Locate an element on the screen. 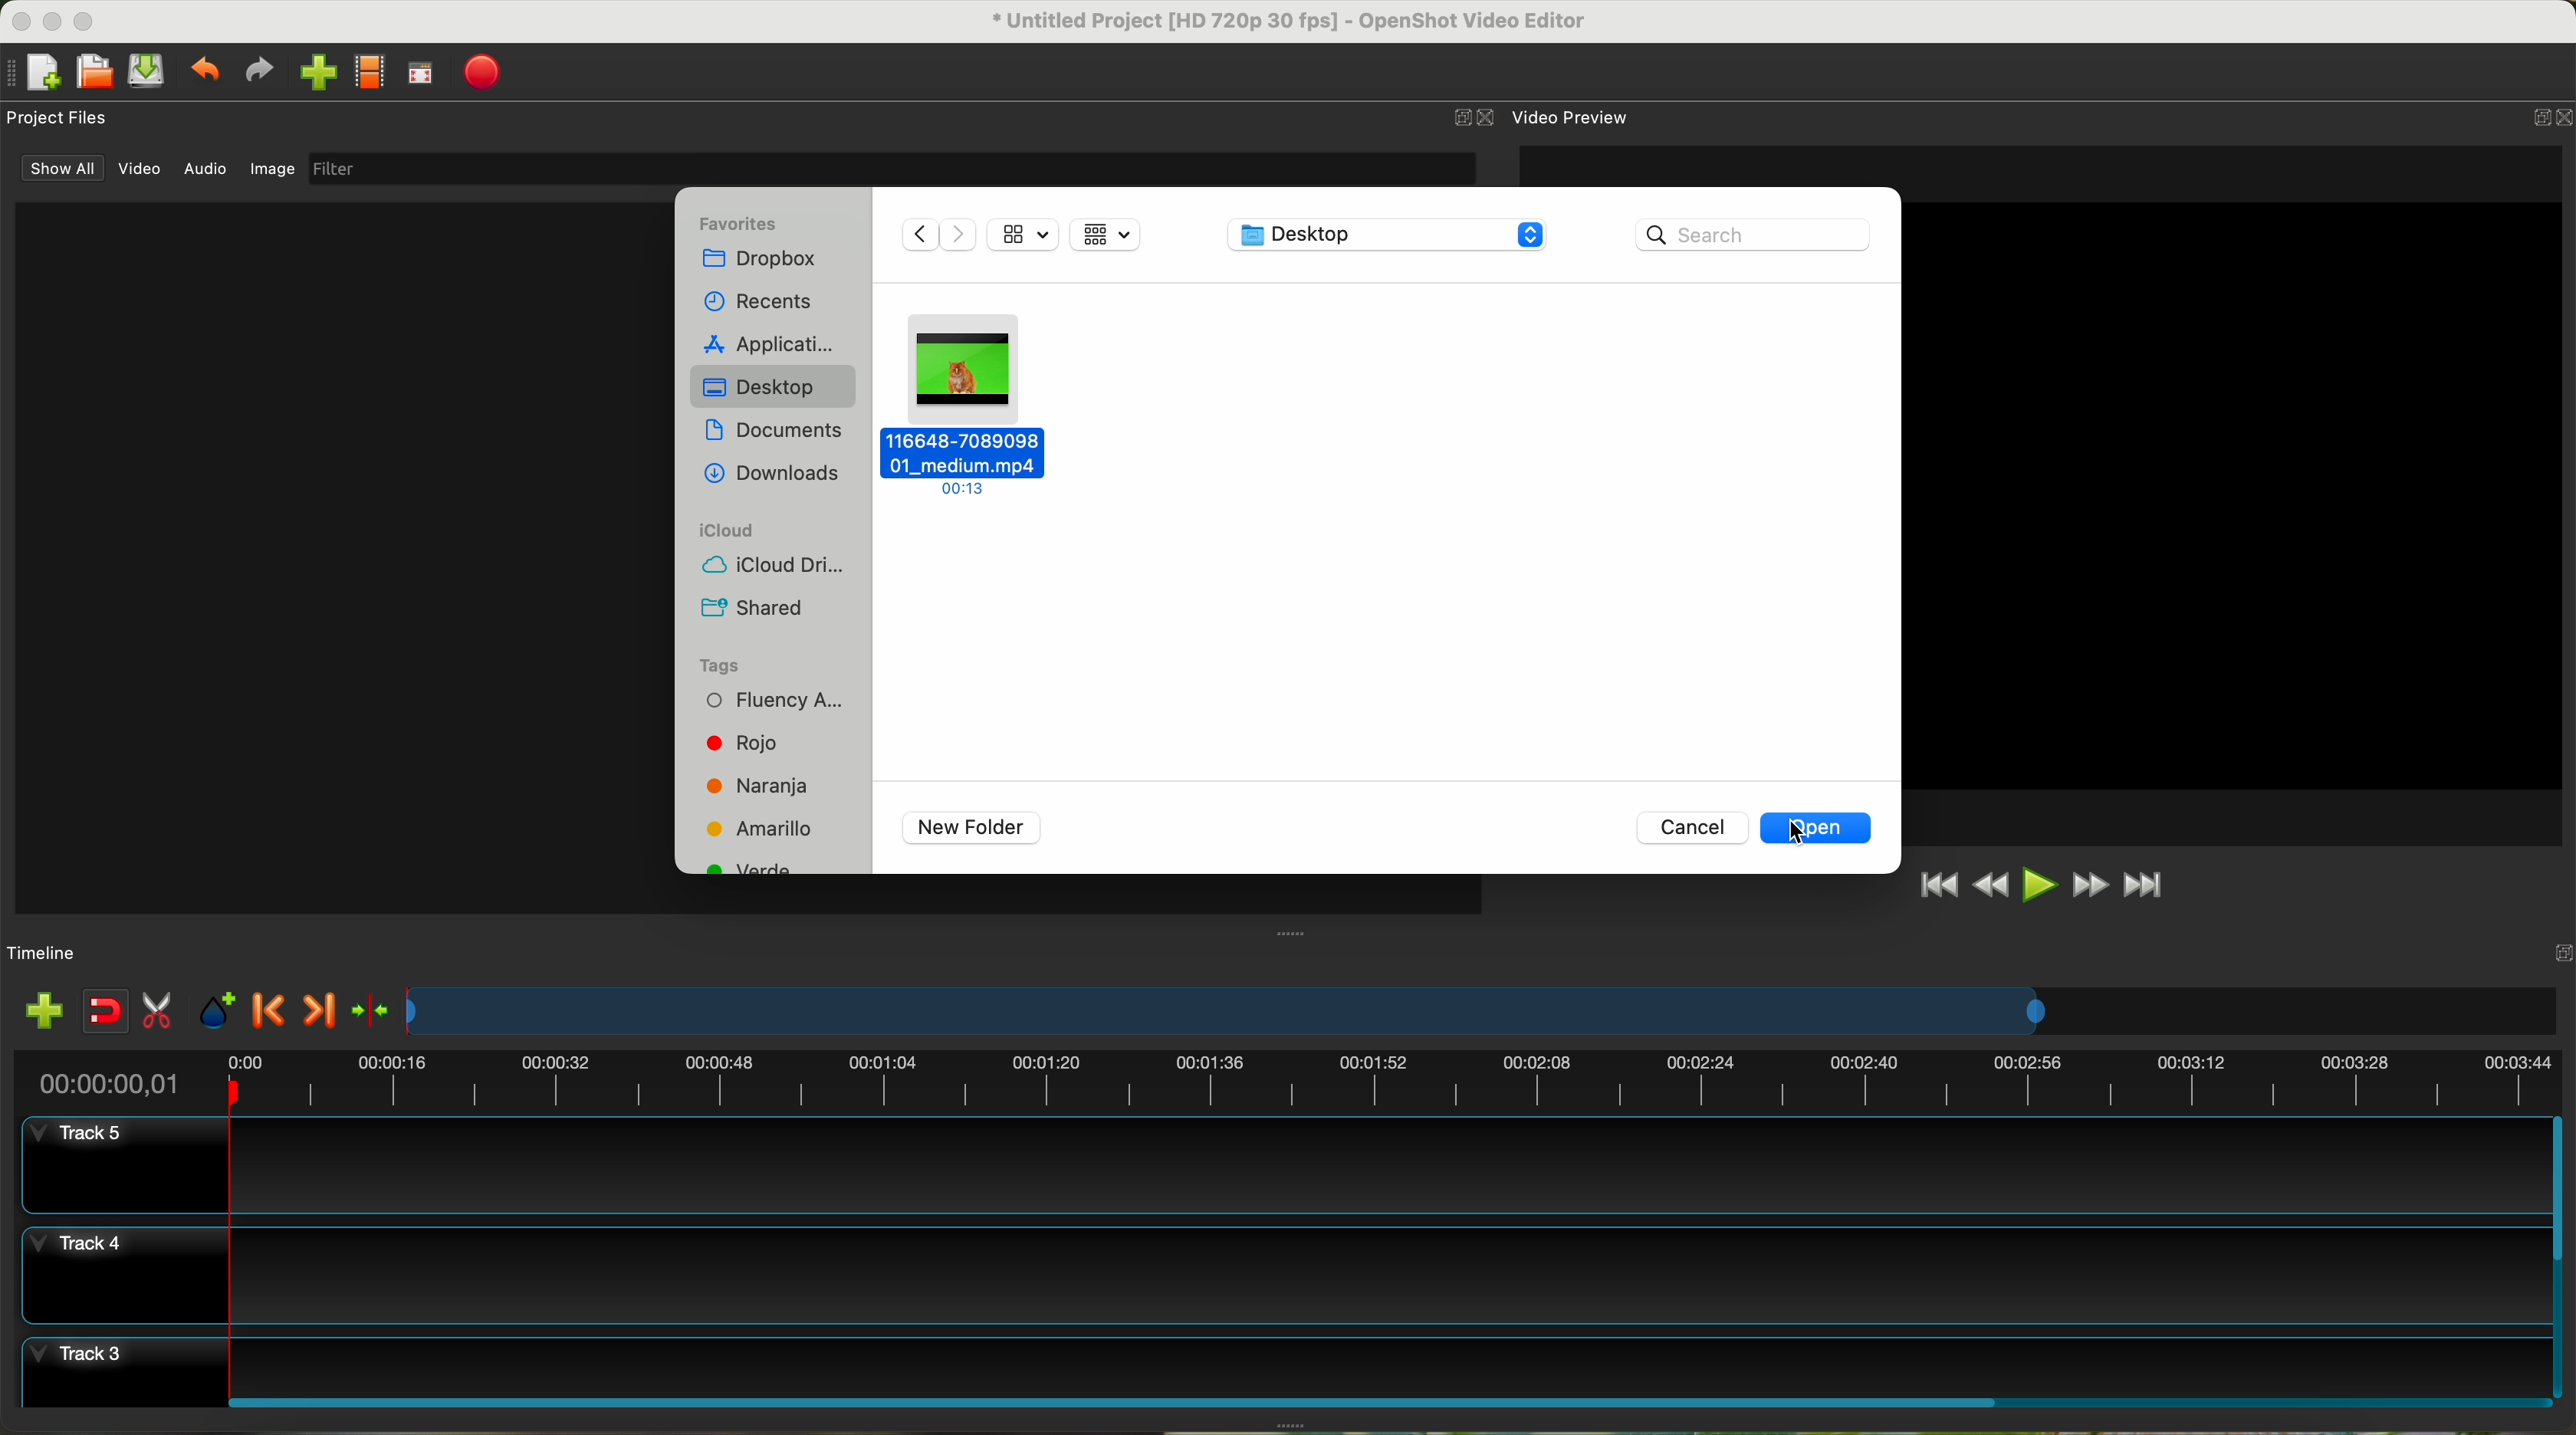 The height and width of the screenshot is (1435, 2576). video selected is located at coordinates (966, 404).